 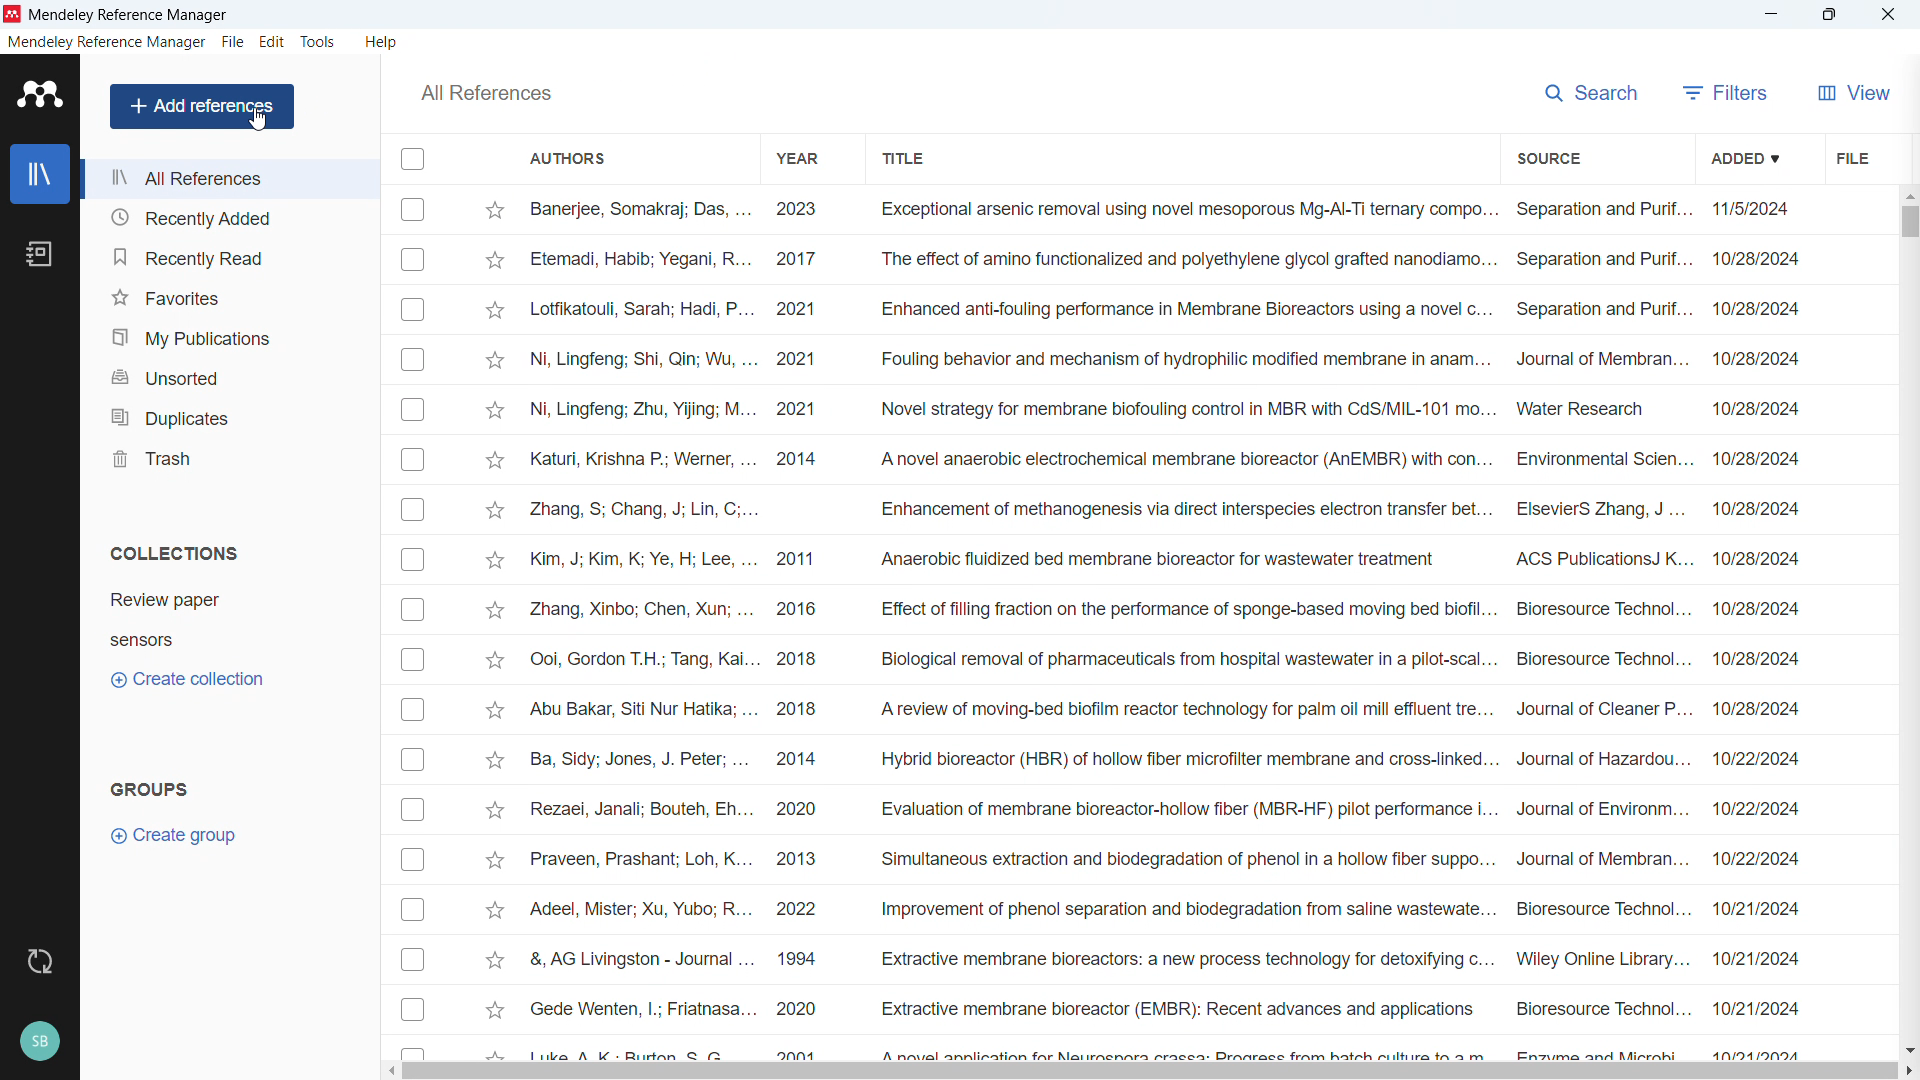 I want to click on Horizontal scroll bar , so click(x=1151, y=1072).